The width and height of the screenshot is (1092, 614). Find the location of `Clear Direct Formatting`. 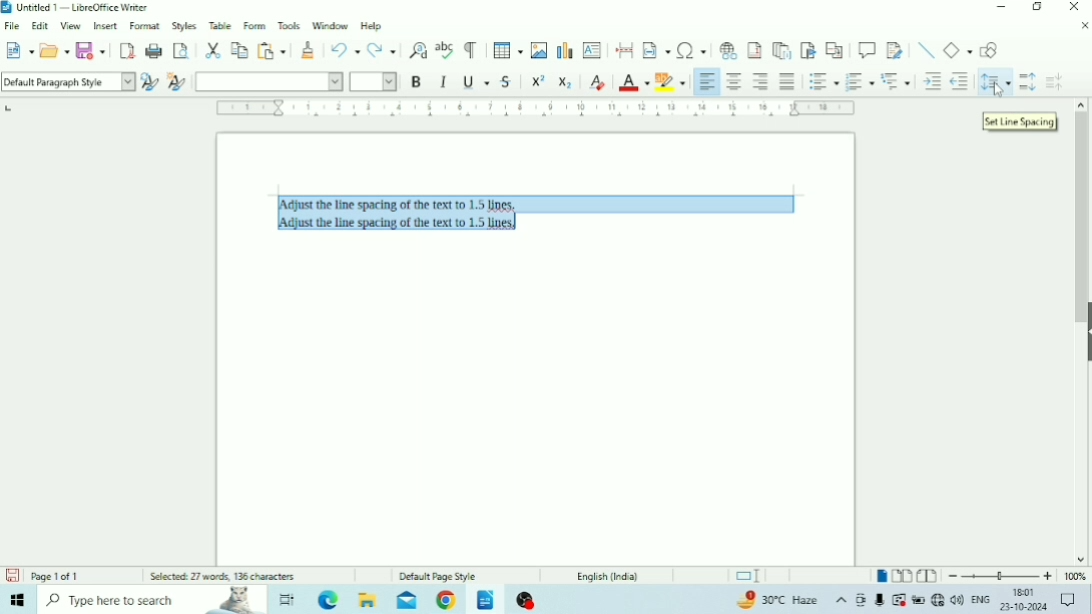

Clear Direct Formatting is located at coordinates (597, 82).